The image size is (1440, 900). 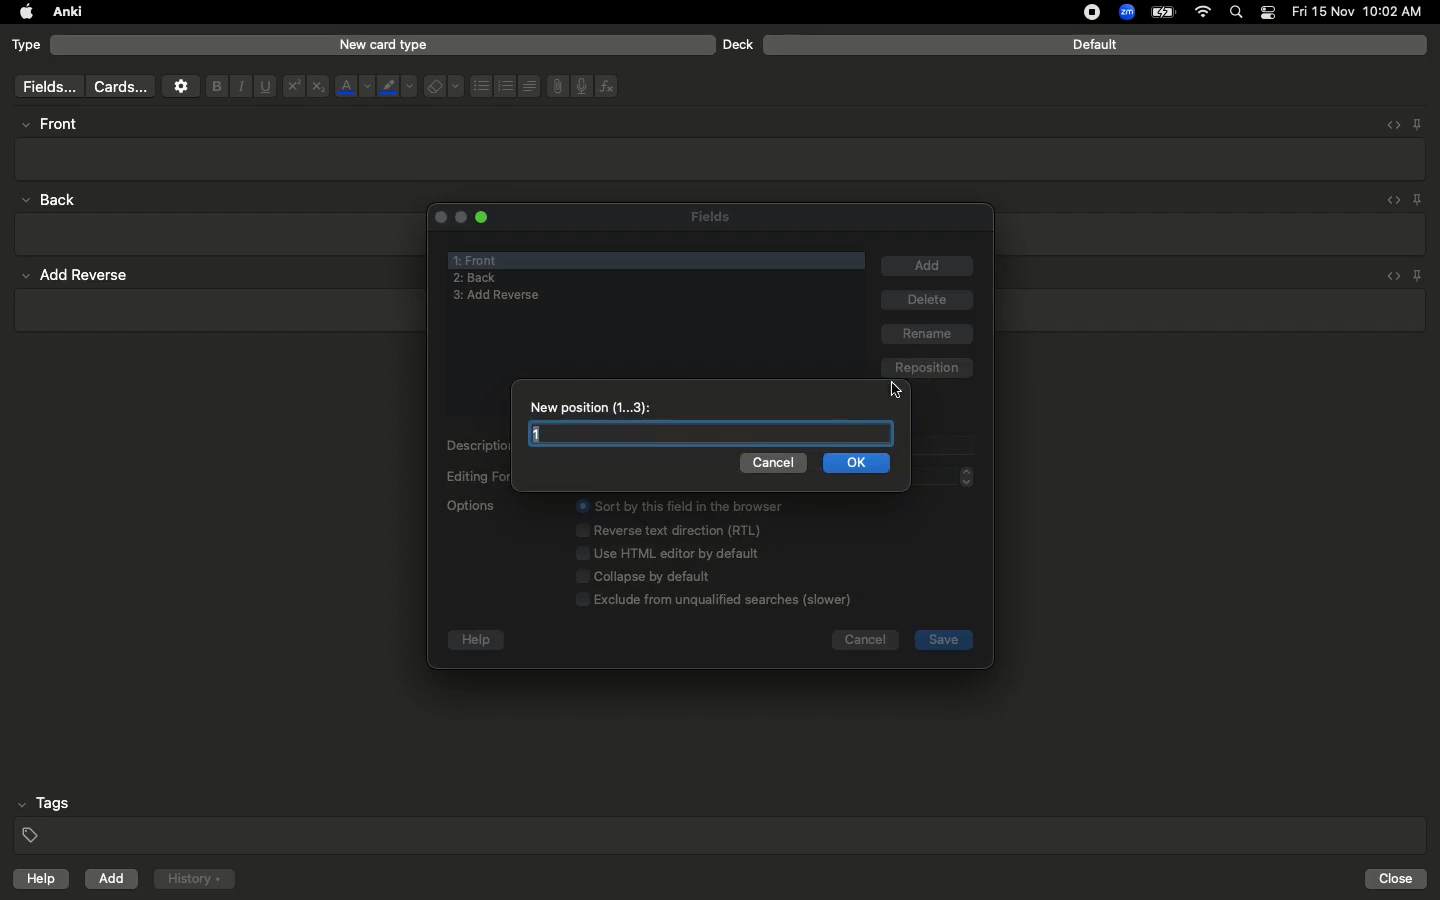 I want to click on add reverse, so click(x=497, y=295).